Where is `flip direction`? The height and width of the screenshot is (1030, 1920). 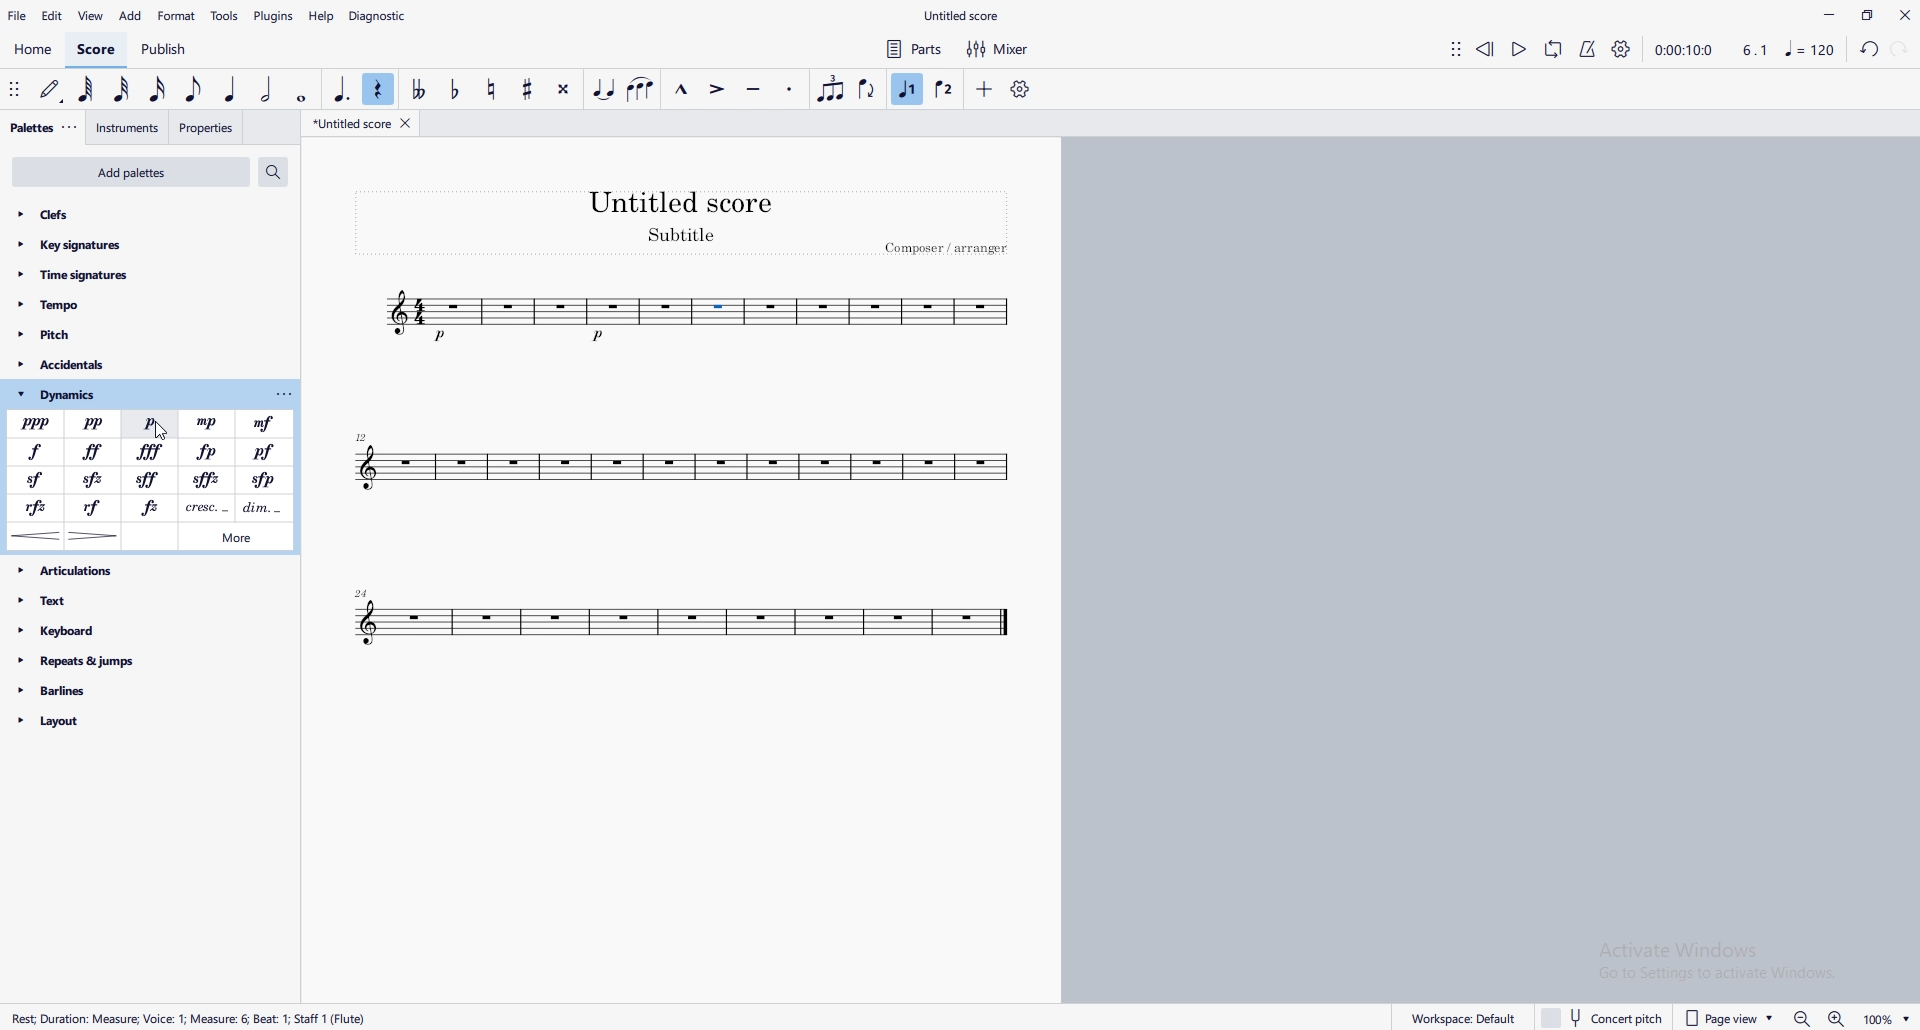 flip direction is located at coordinates (866, 90).